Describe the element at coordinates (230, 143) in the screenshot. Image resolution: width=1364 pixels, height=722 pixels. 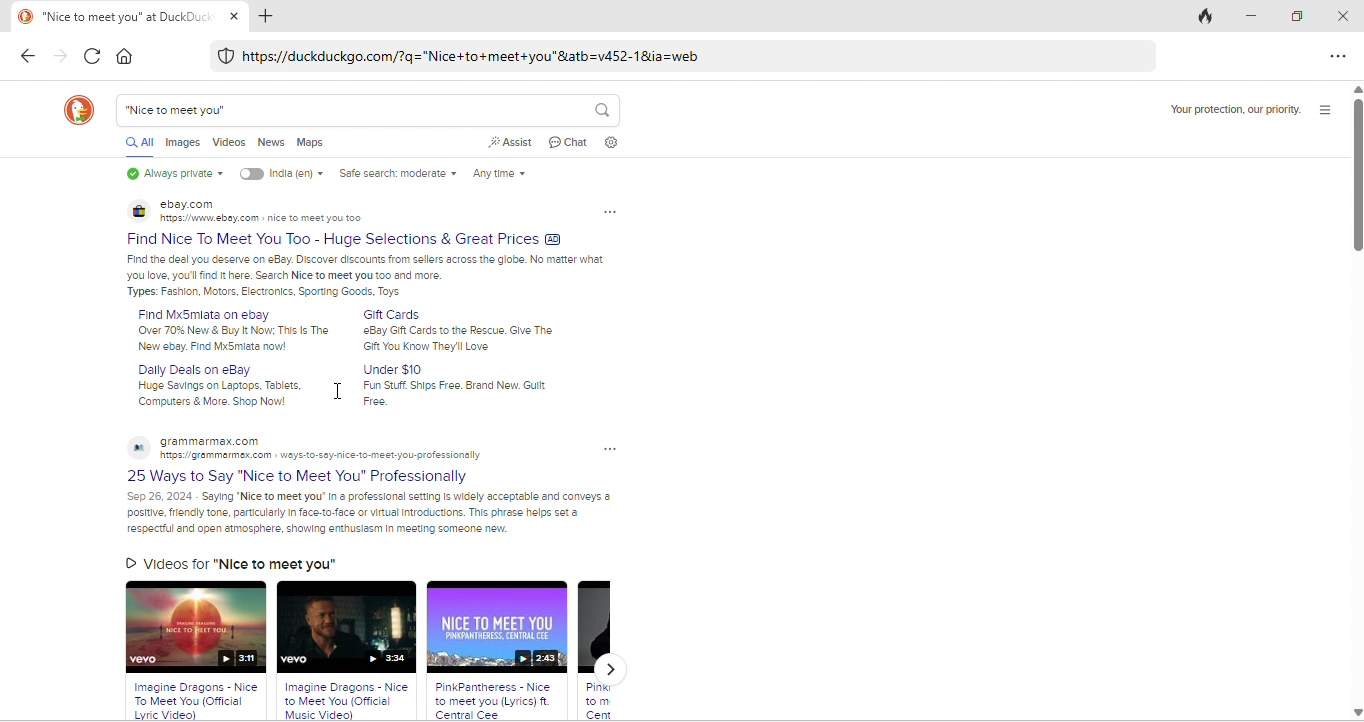
I see `videos` at that location.